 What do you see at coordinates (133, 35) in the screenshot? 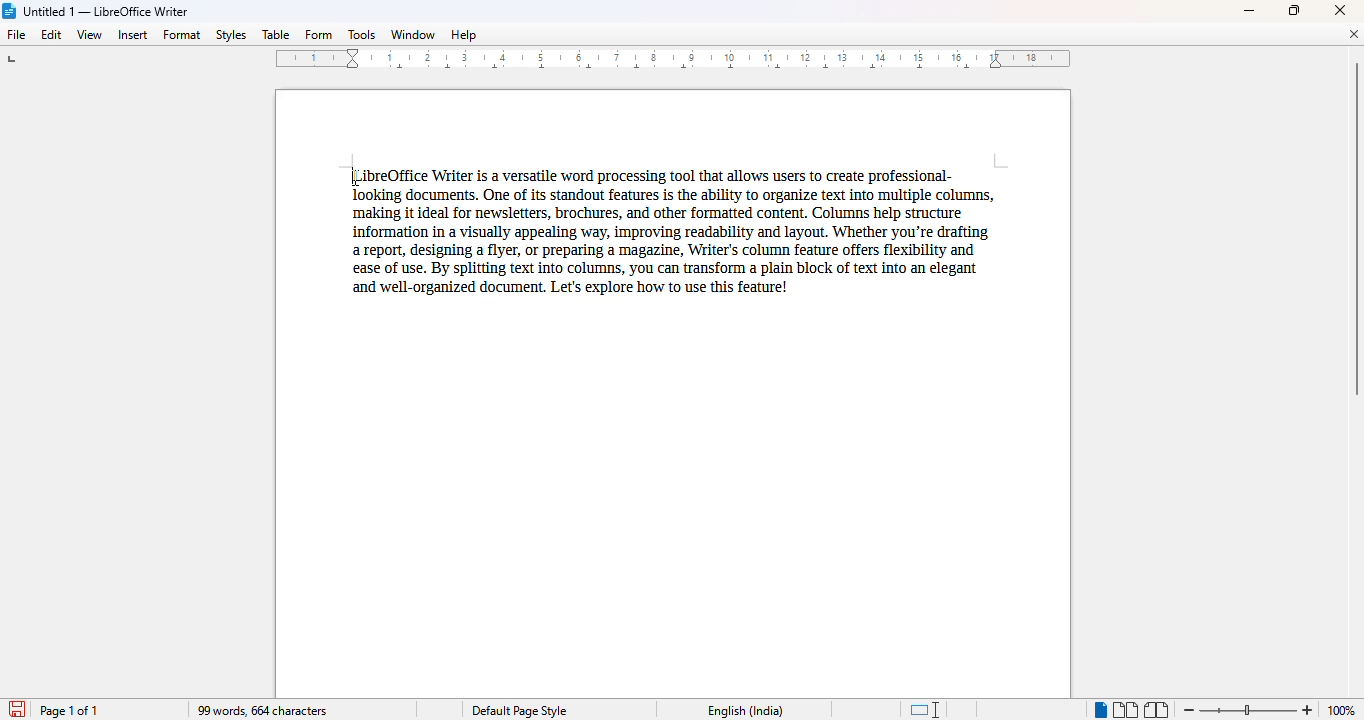
I see `insert` at bounding box center [133, 35].